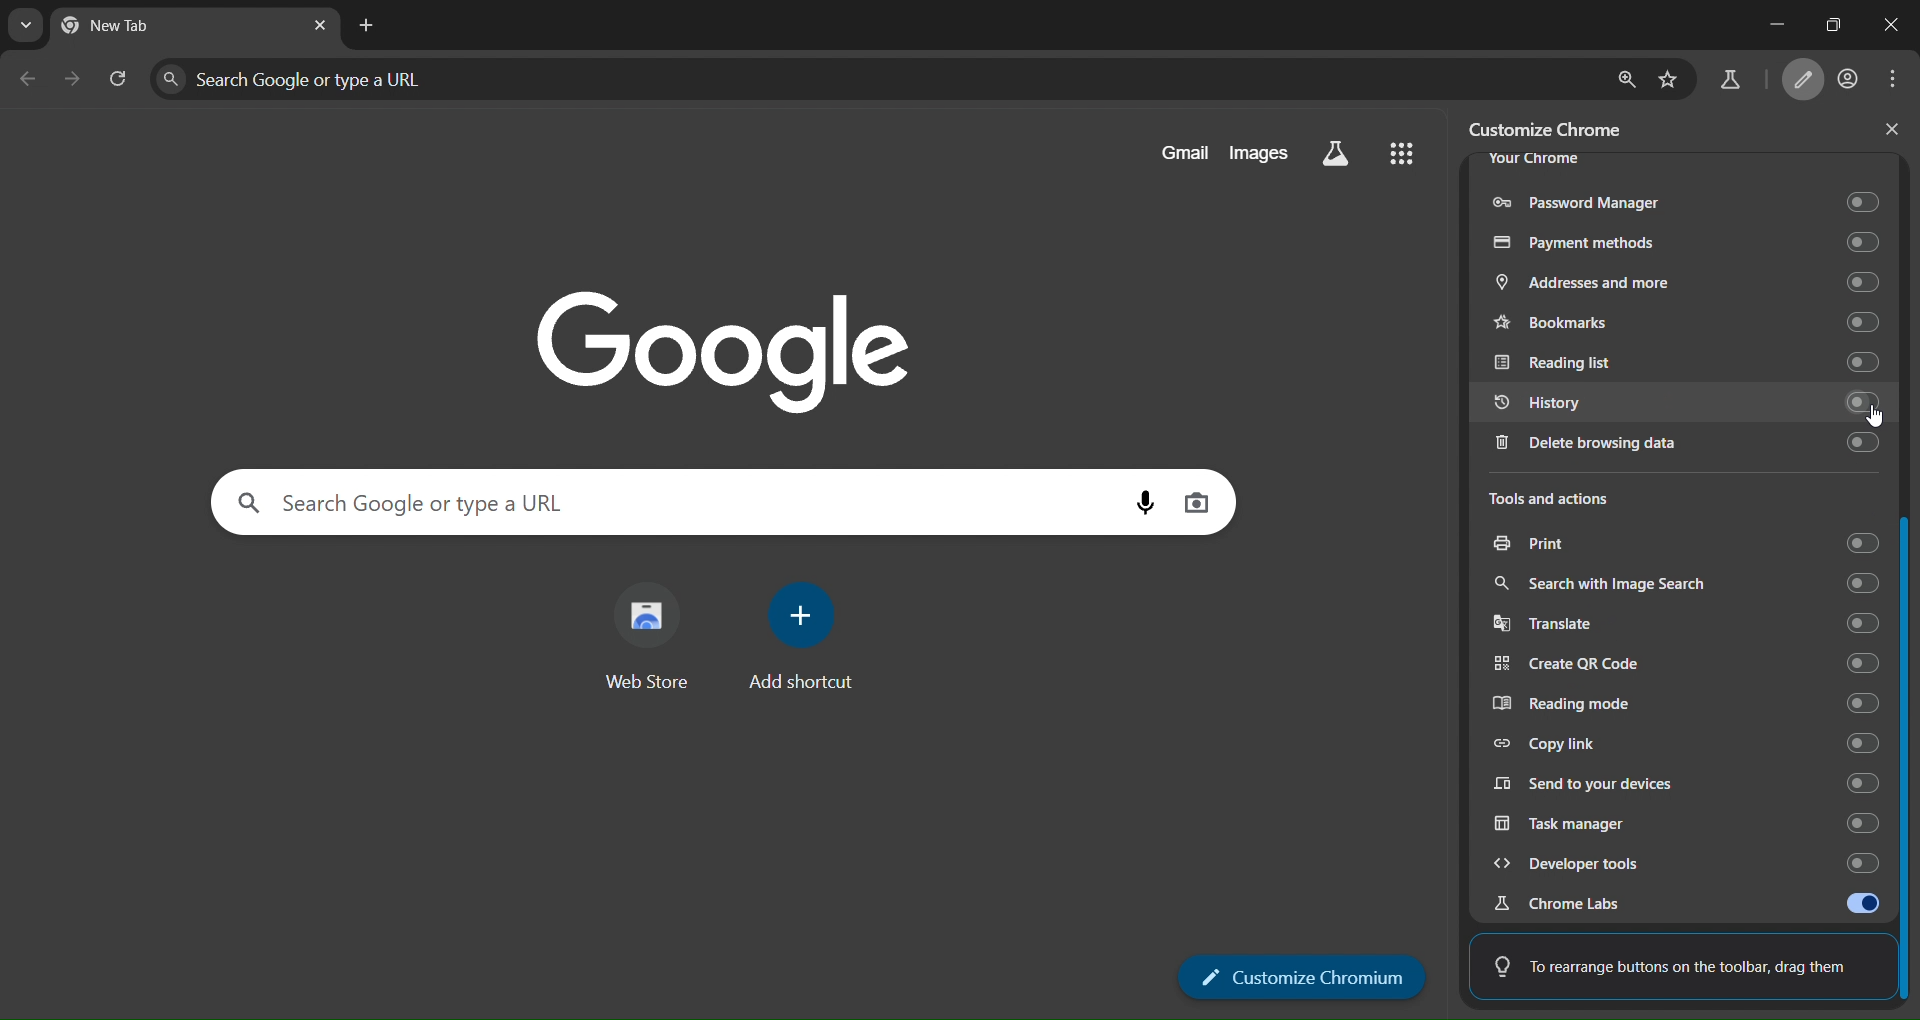 The height and width of the screenshot is (1020, 1920). Describe the element at coordinates (1400, 151) in the screenshot. I see `google apps` at that location.